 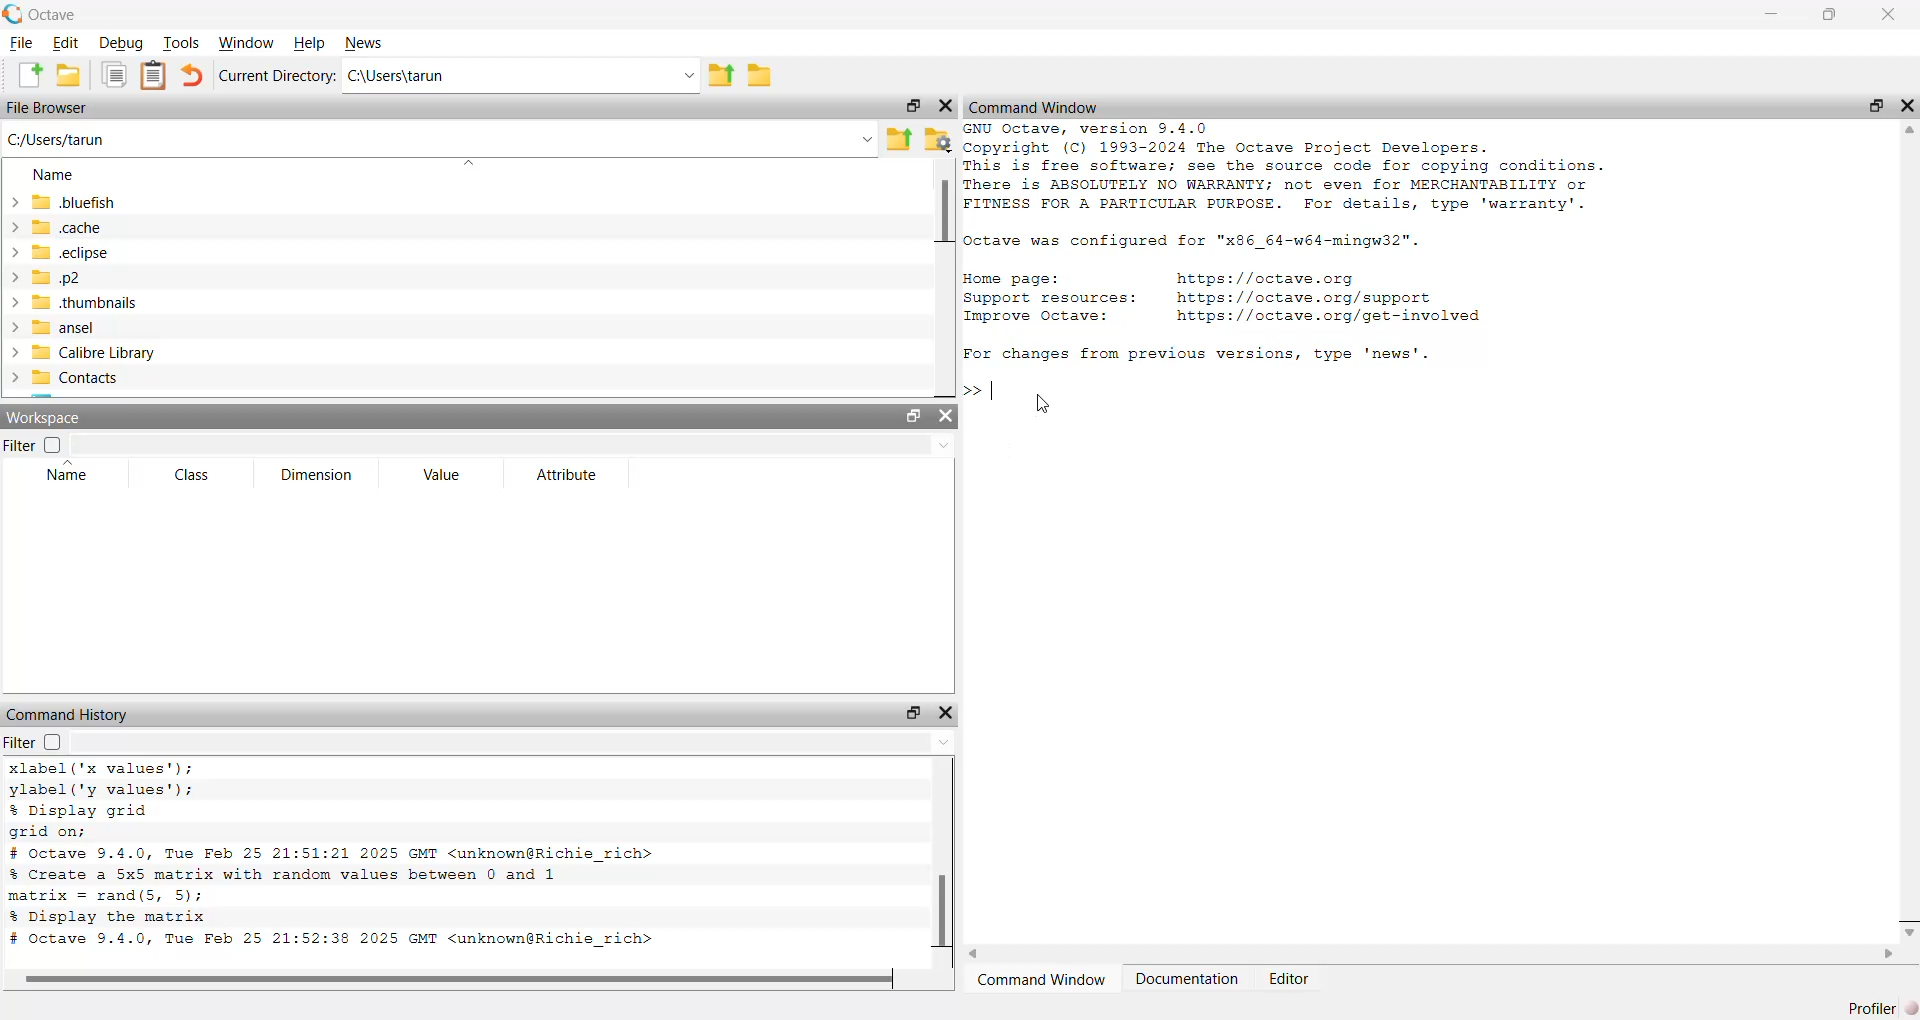 What do you see at coordinates (1033, 103) in the screenshot?
I see `Command Window.` at bounding box center [1033, 103].